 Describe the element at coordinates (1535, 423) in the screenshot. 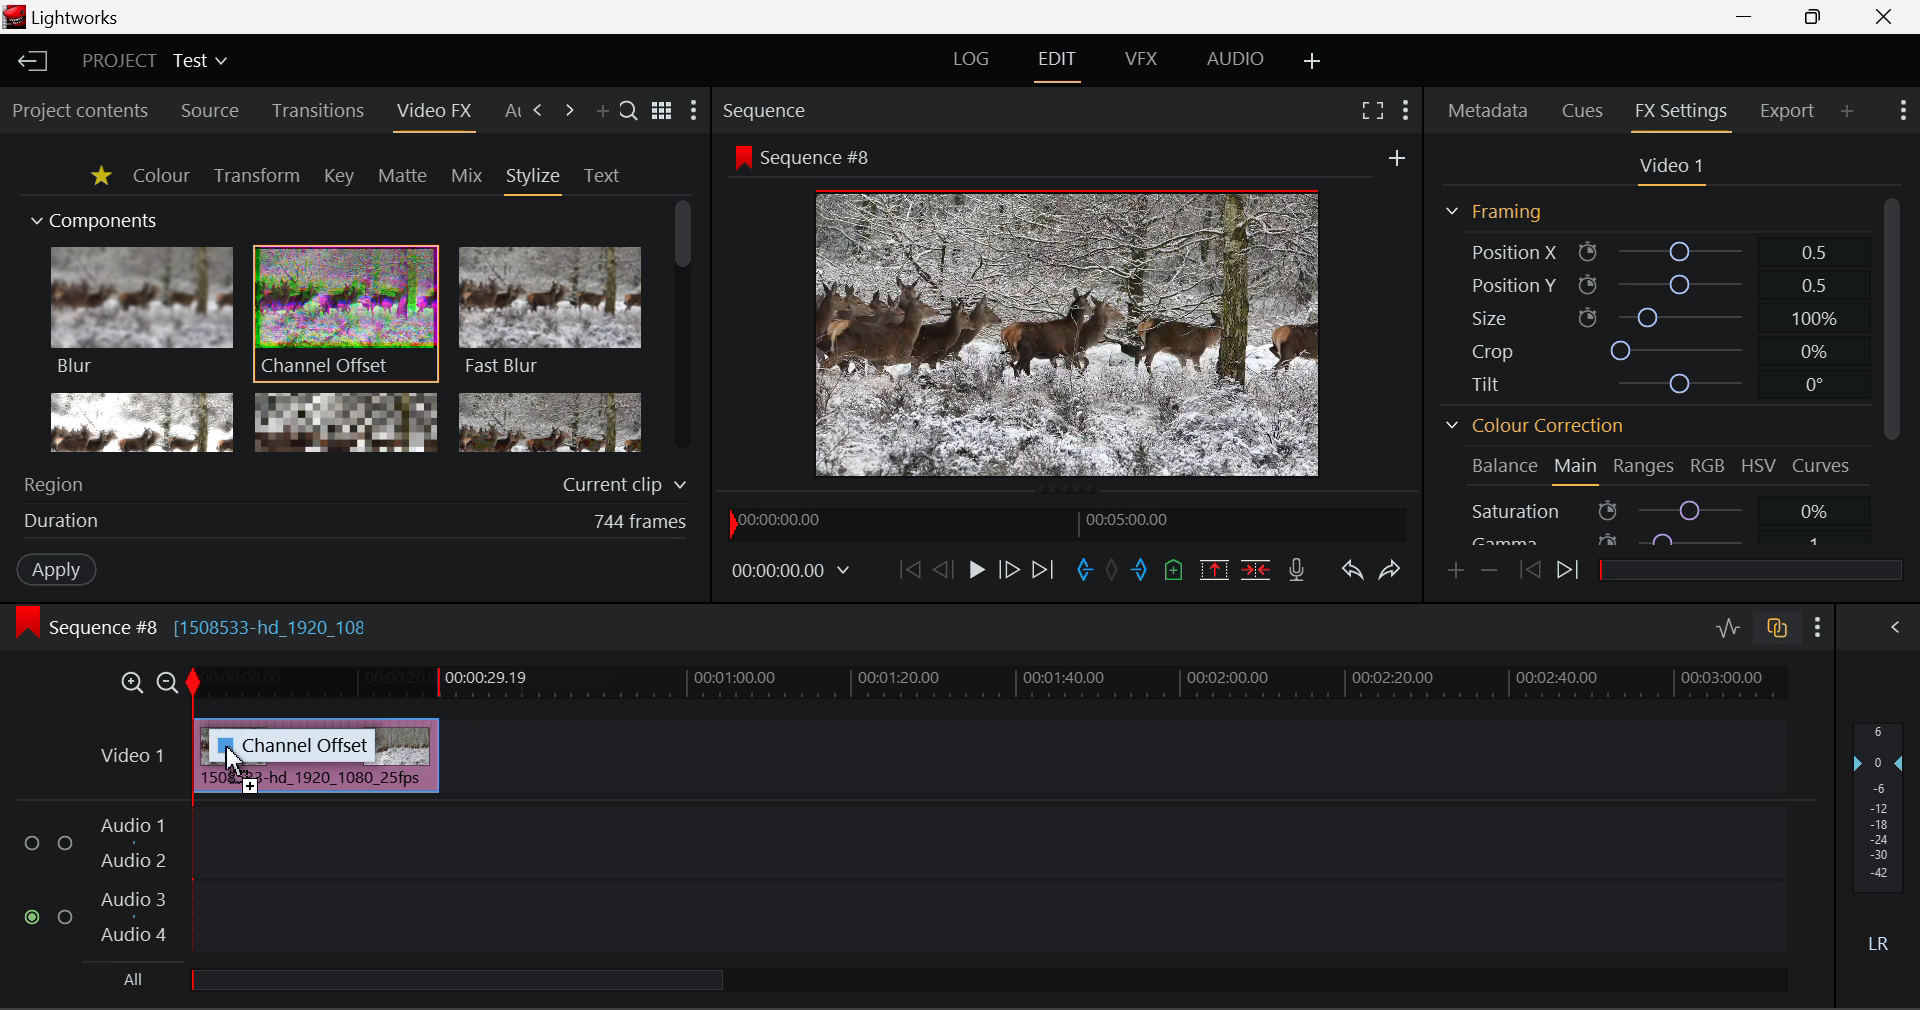

I see `Colour Correction` at that location.